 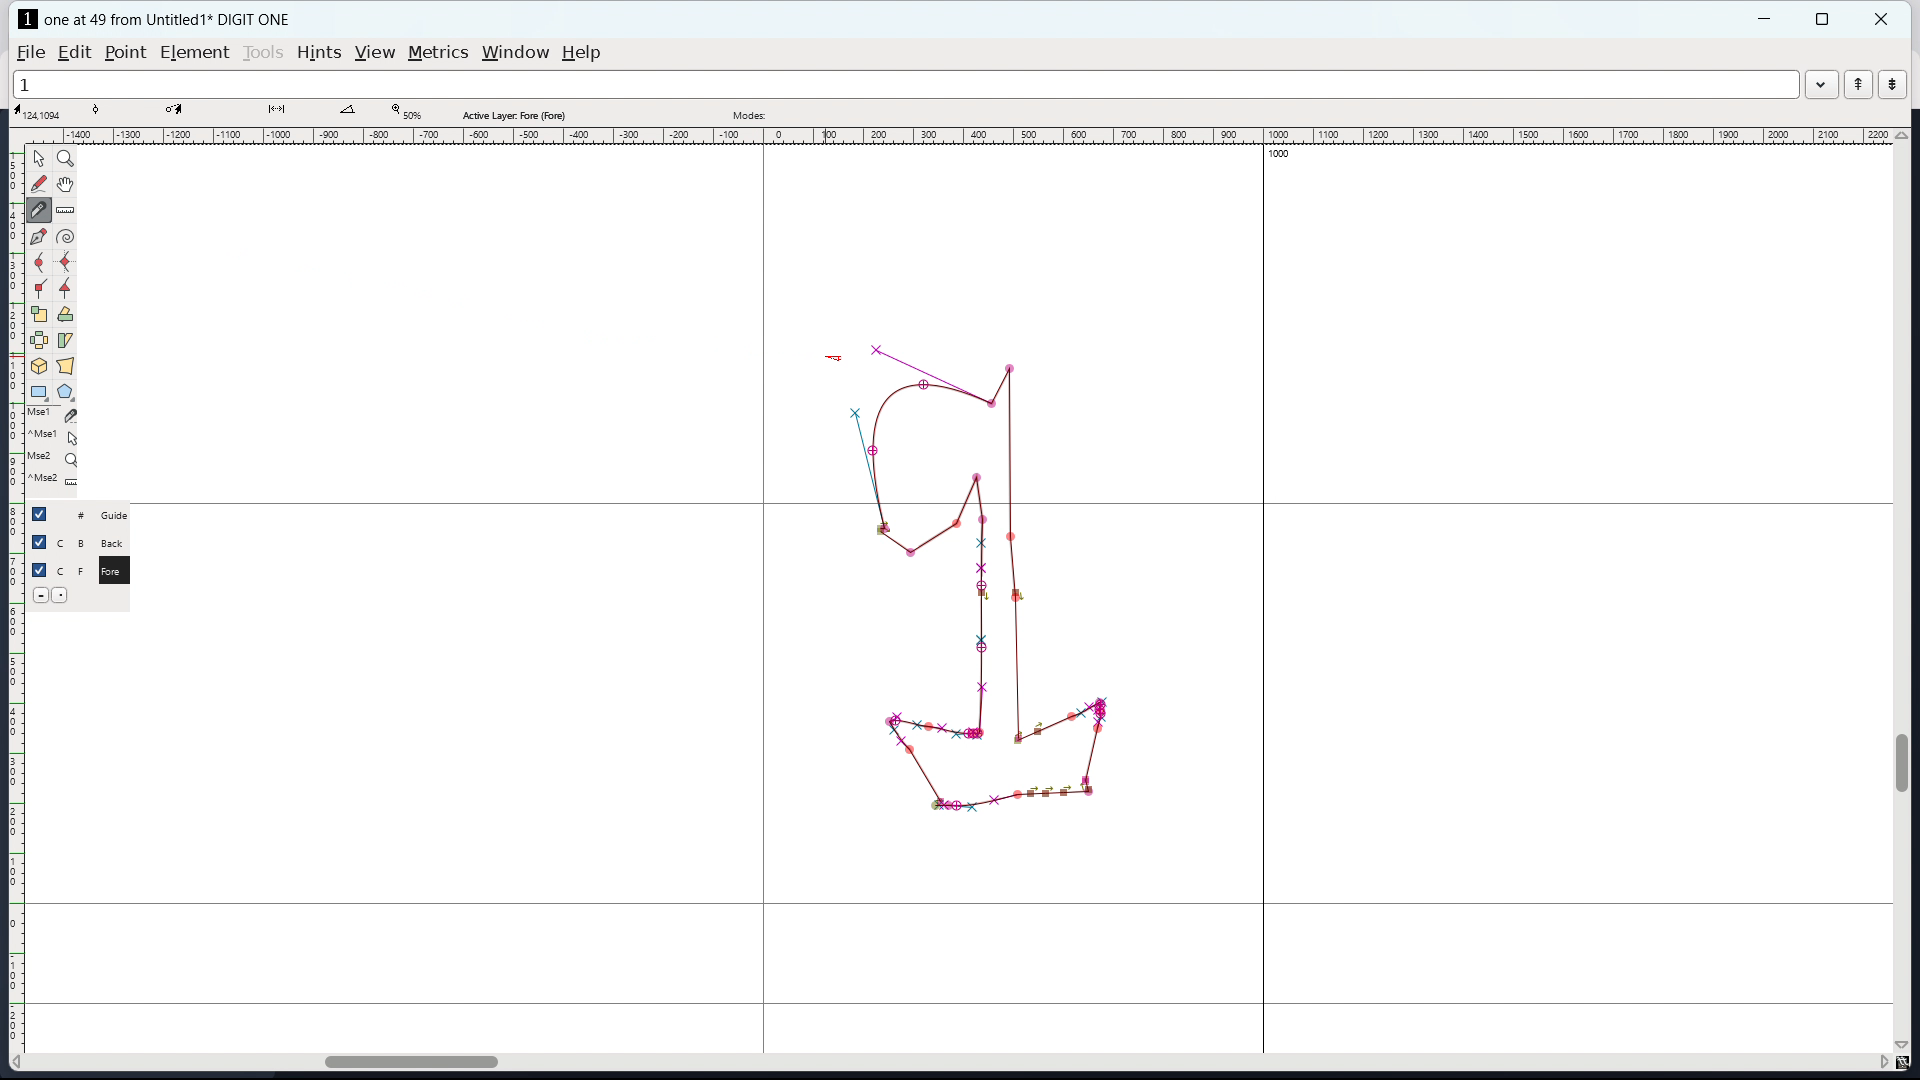 I want to click on #, so click(x=72, y=515).